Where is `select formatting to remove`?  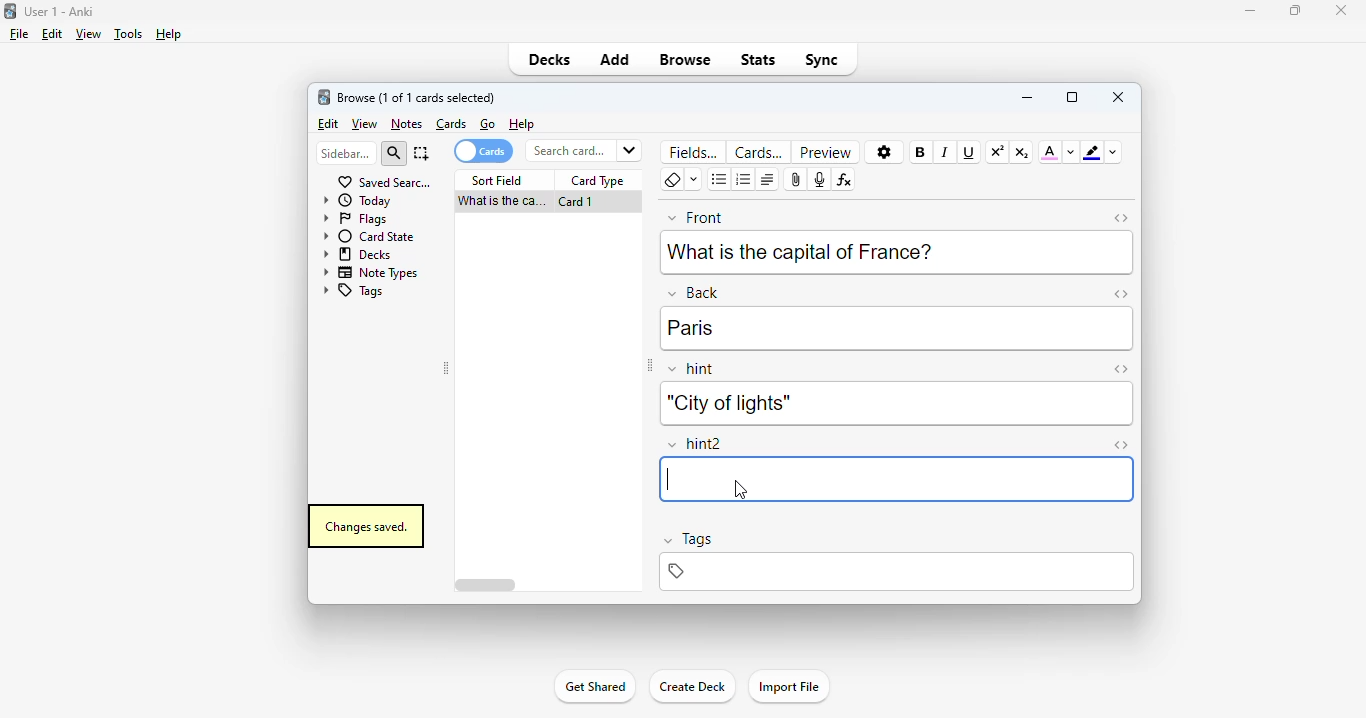 select formatting to remove is located at coordinates (694, 180).